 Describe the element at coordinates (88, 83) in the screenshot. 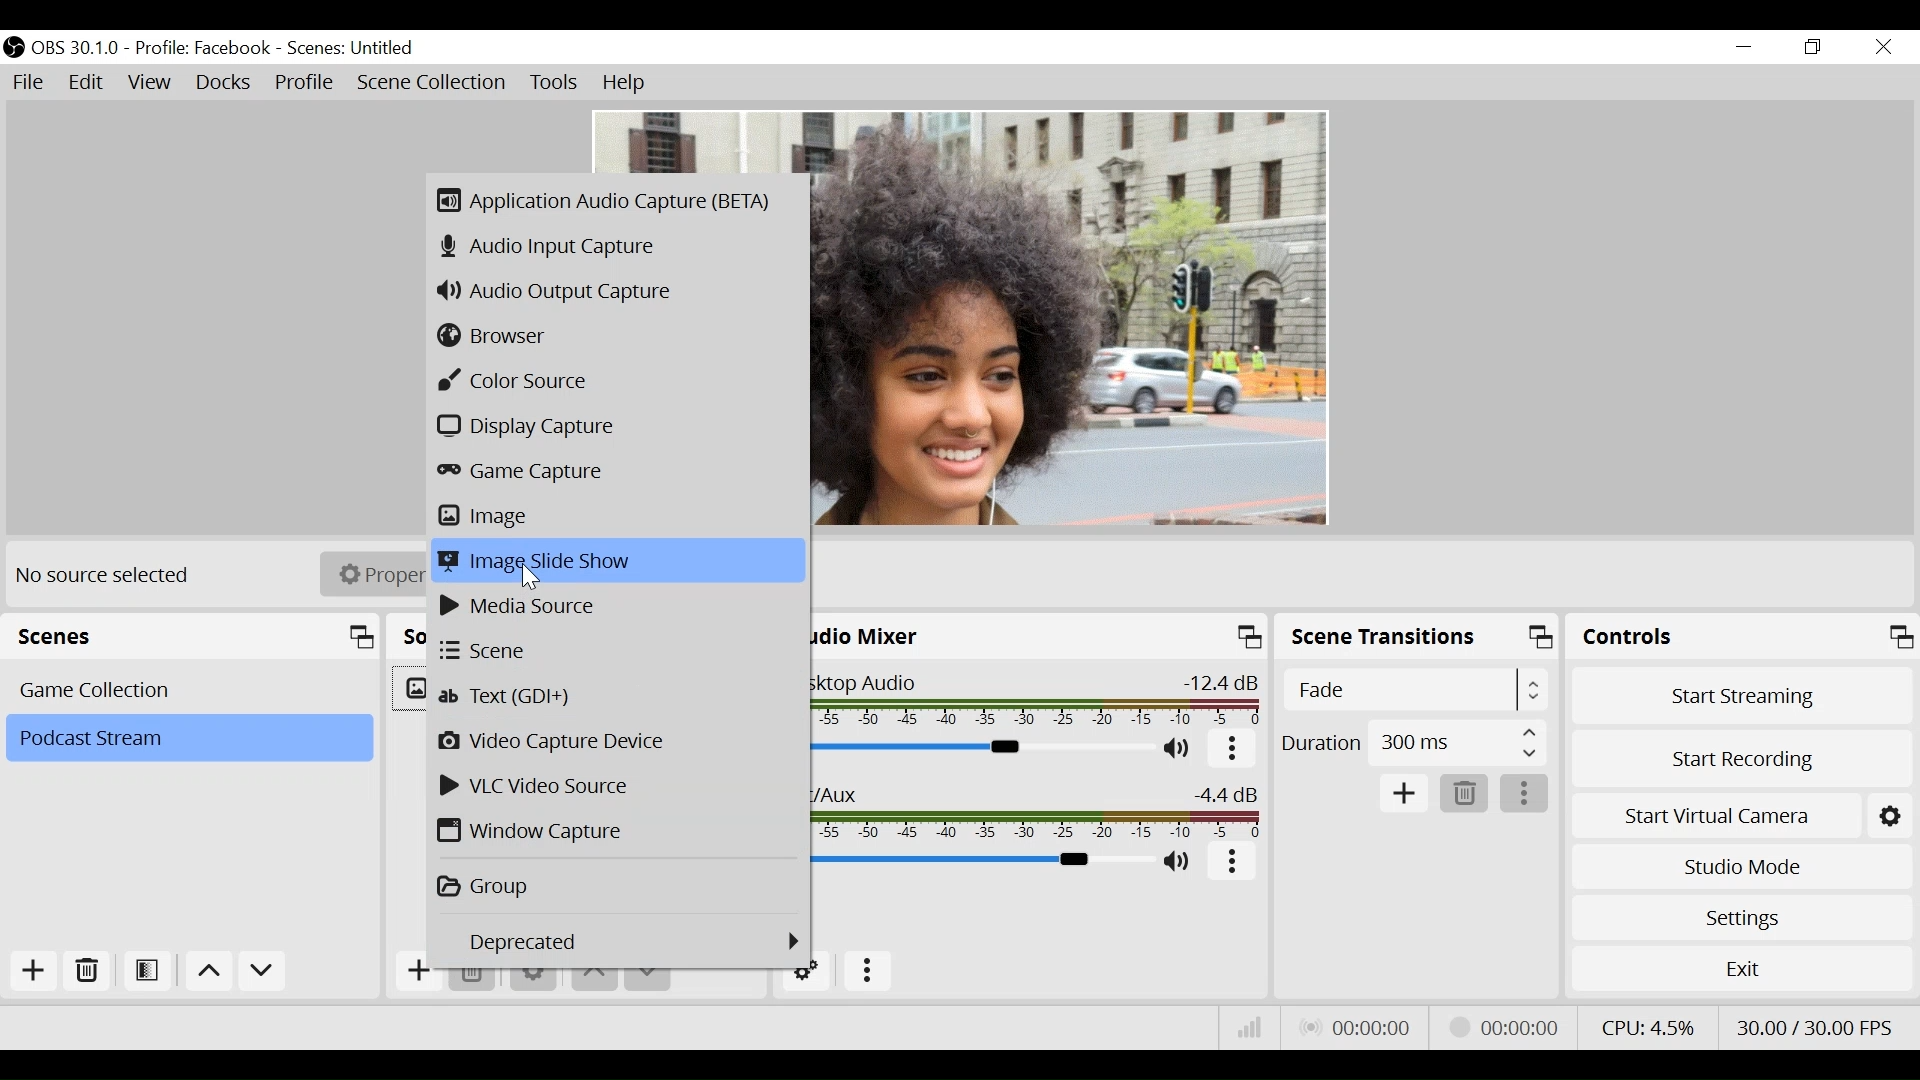

I see `Edit` at that location.